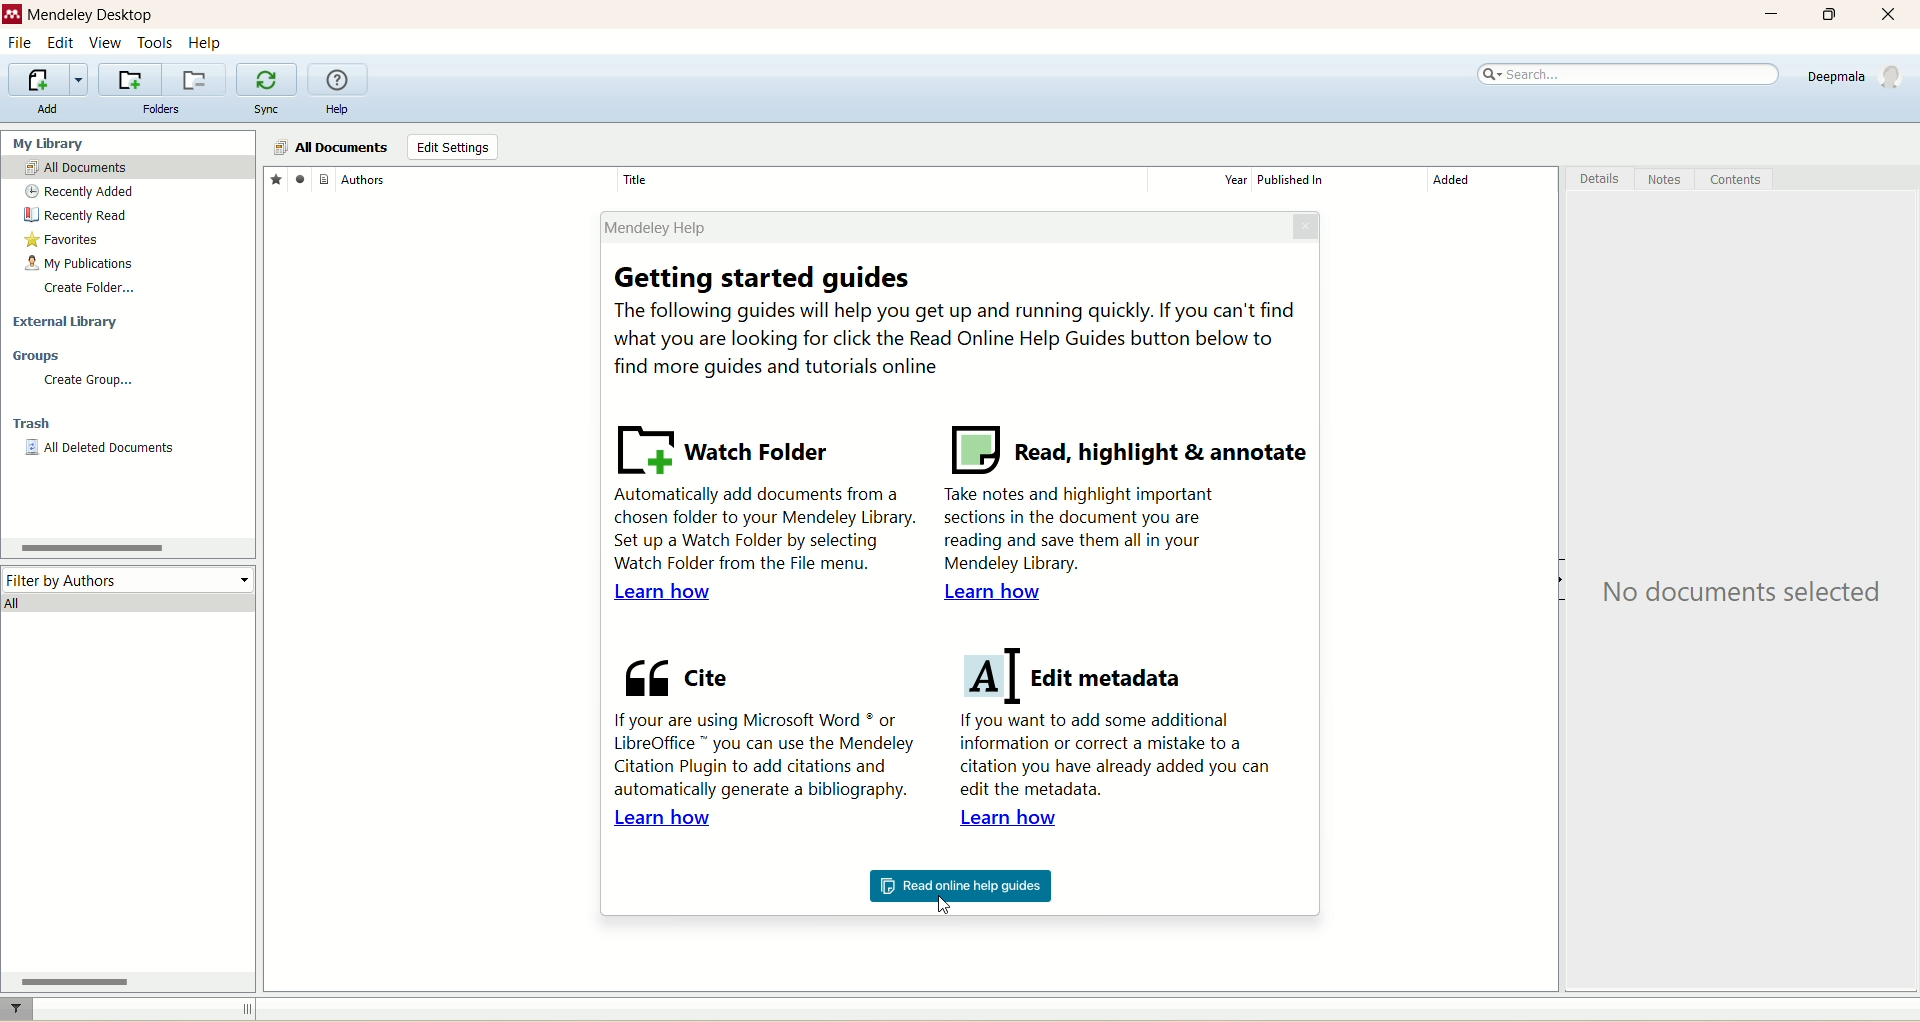  I want to click on details, so click(1598, 179).